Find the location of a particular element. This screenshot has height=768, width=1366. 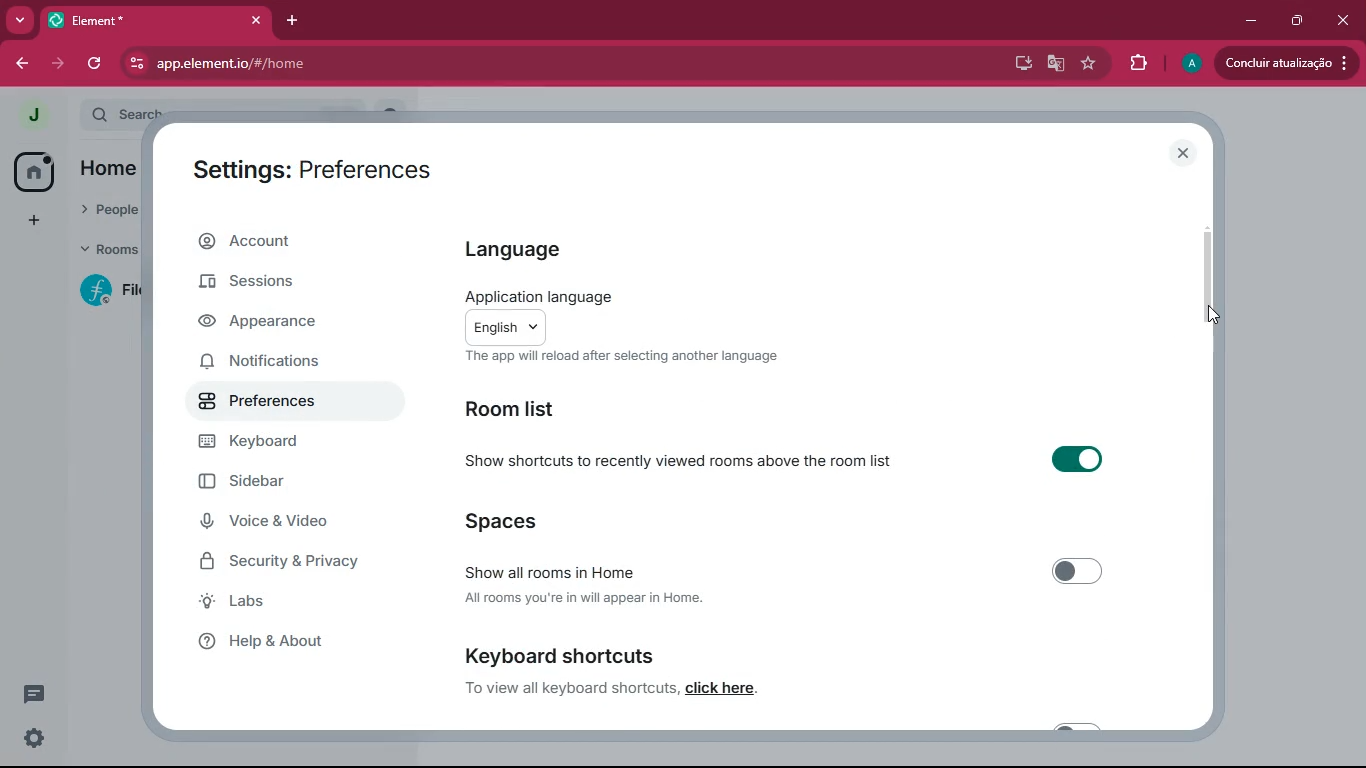

sessions is located at coordinates (281, 282).